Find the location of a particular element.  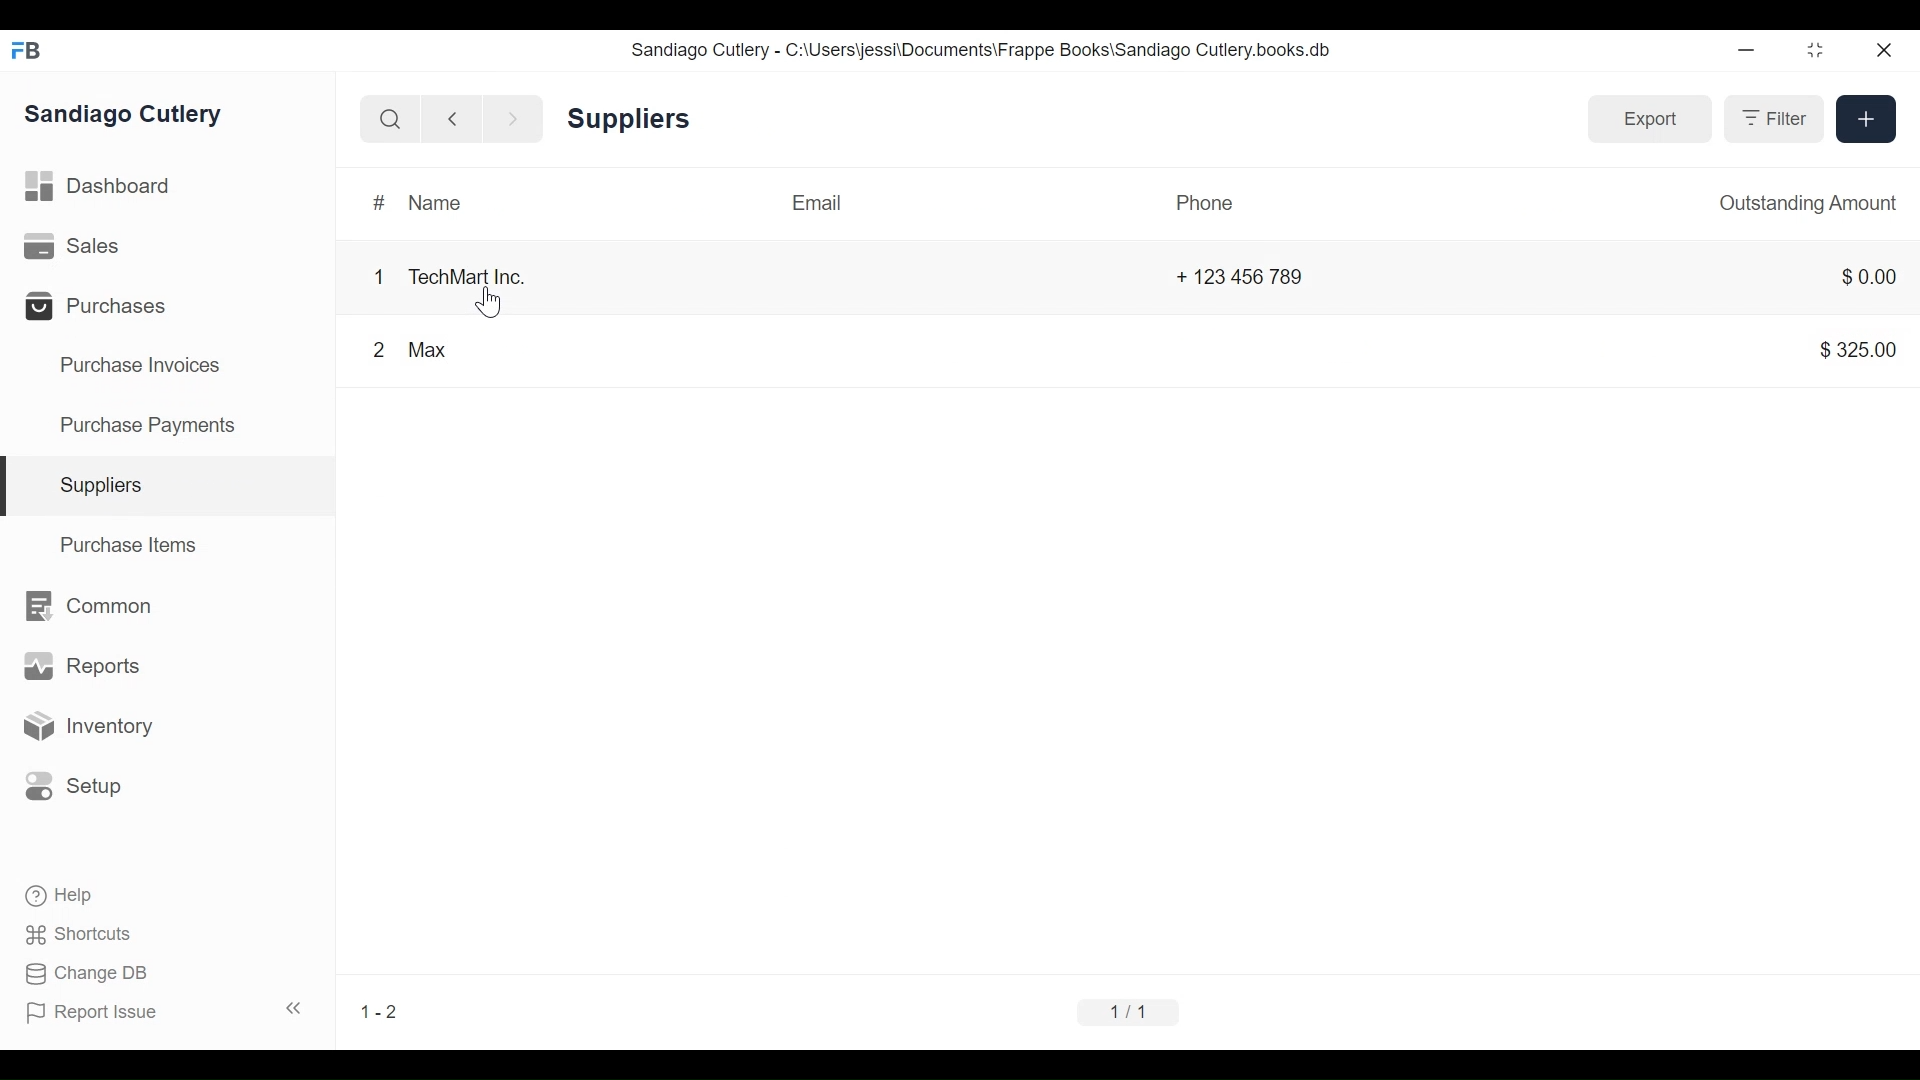

back is located at coordinates (458, 117).